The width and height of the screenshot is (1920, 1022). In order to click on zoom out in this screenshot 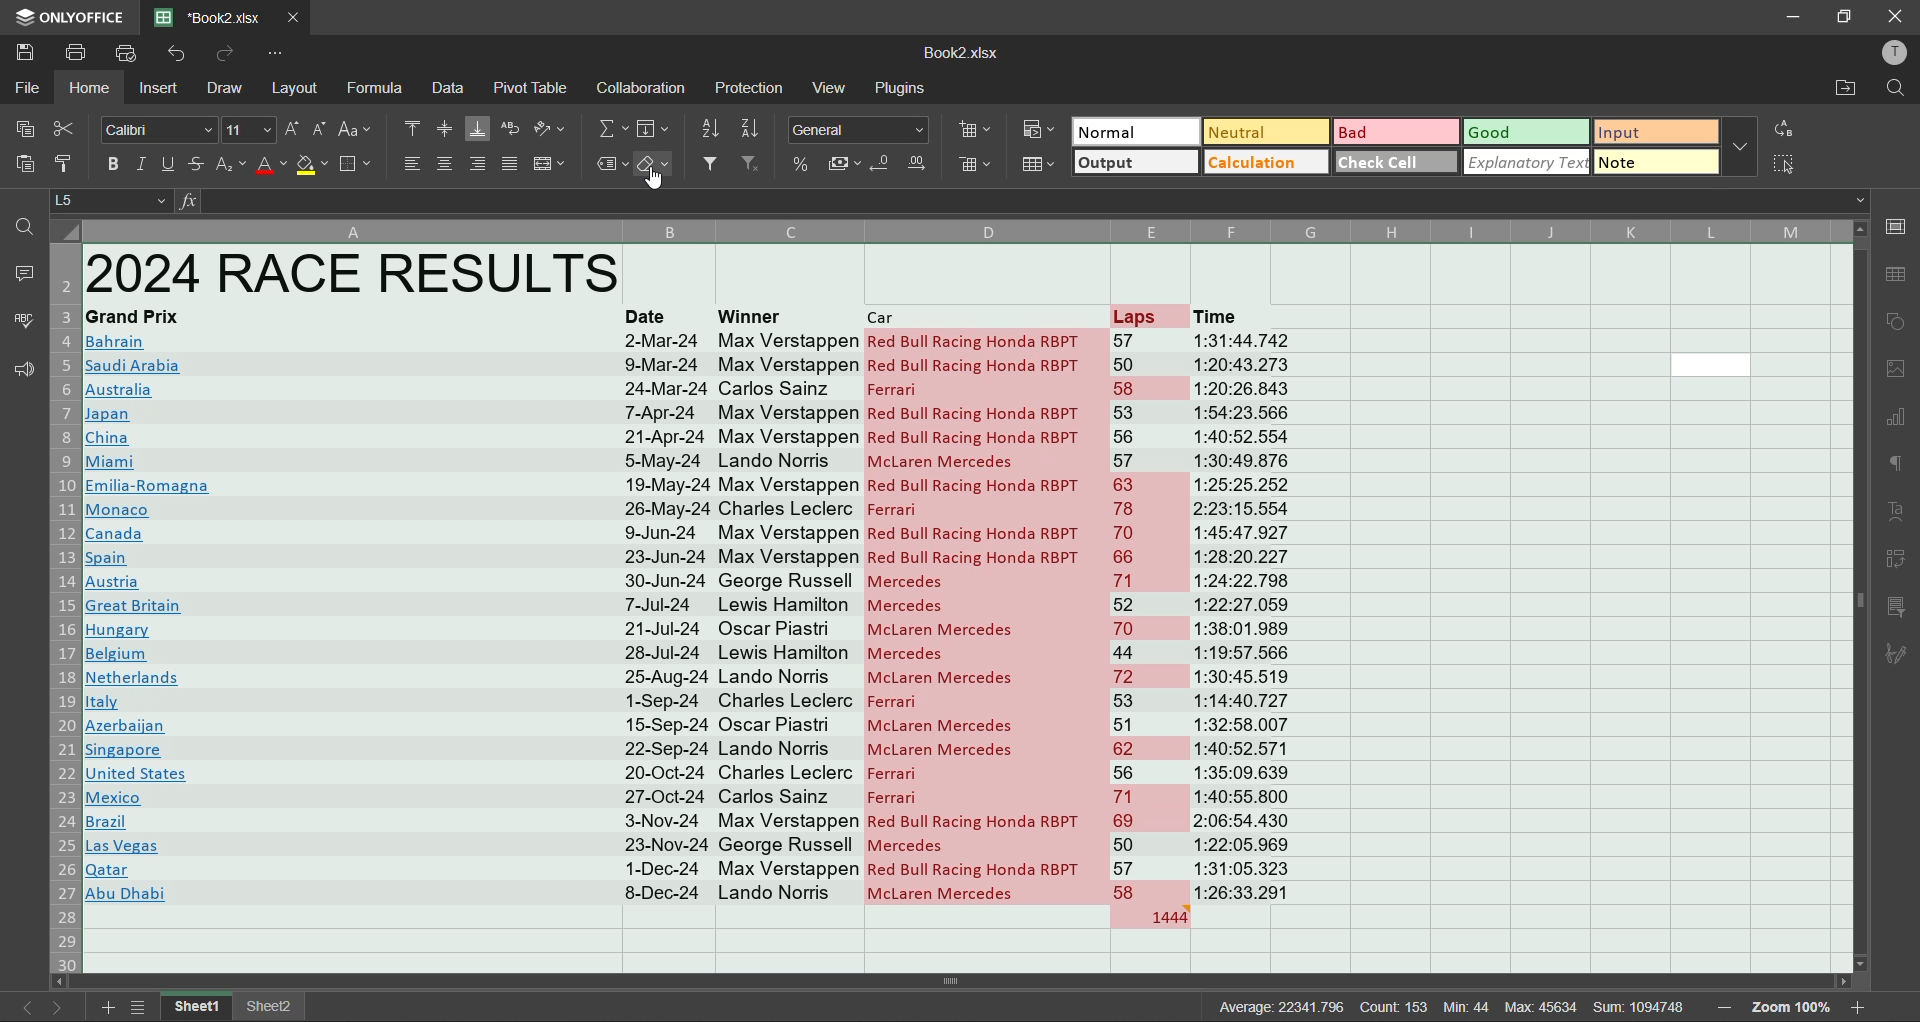, I will do `click(1721, 1007)`.